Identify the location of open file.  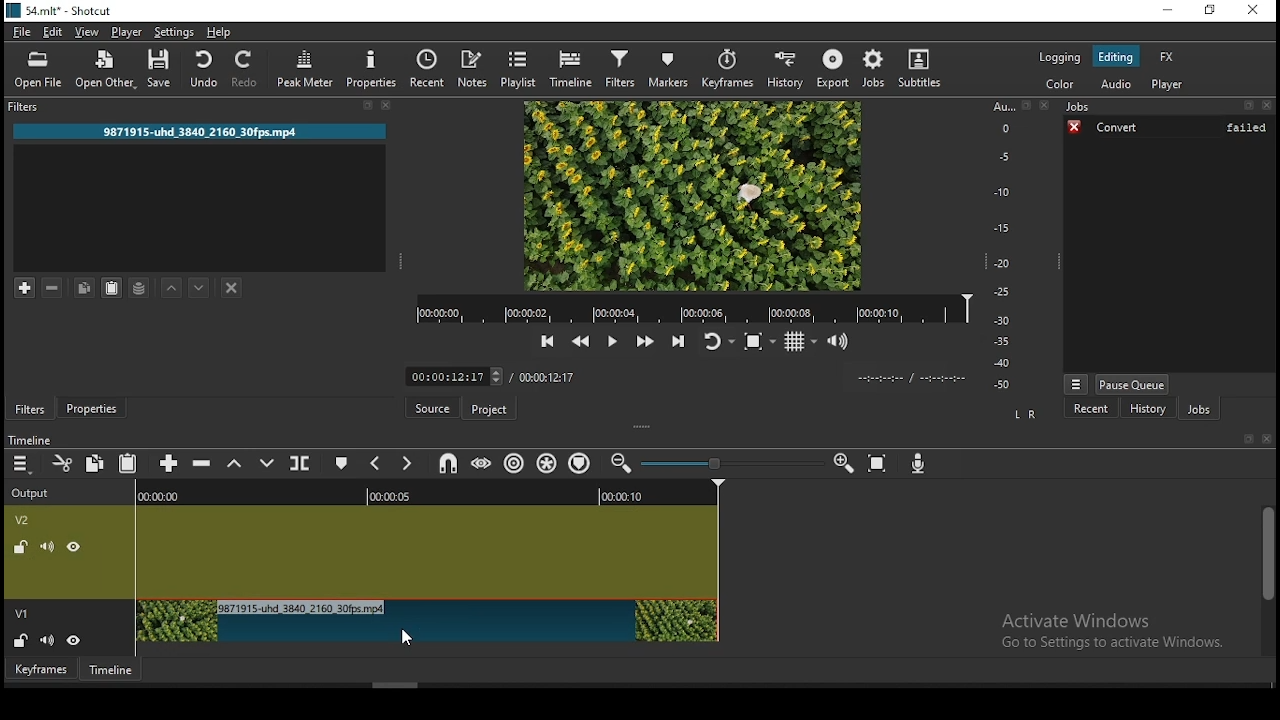
(41, 69).